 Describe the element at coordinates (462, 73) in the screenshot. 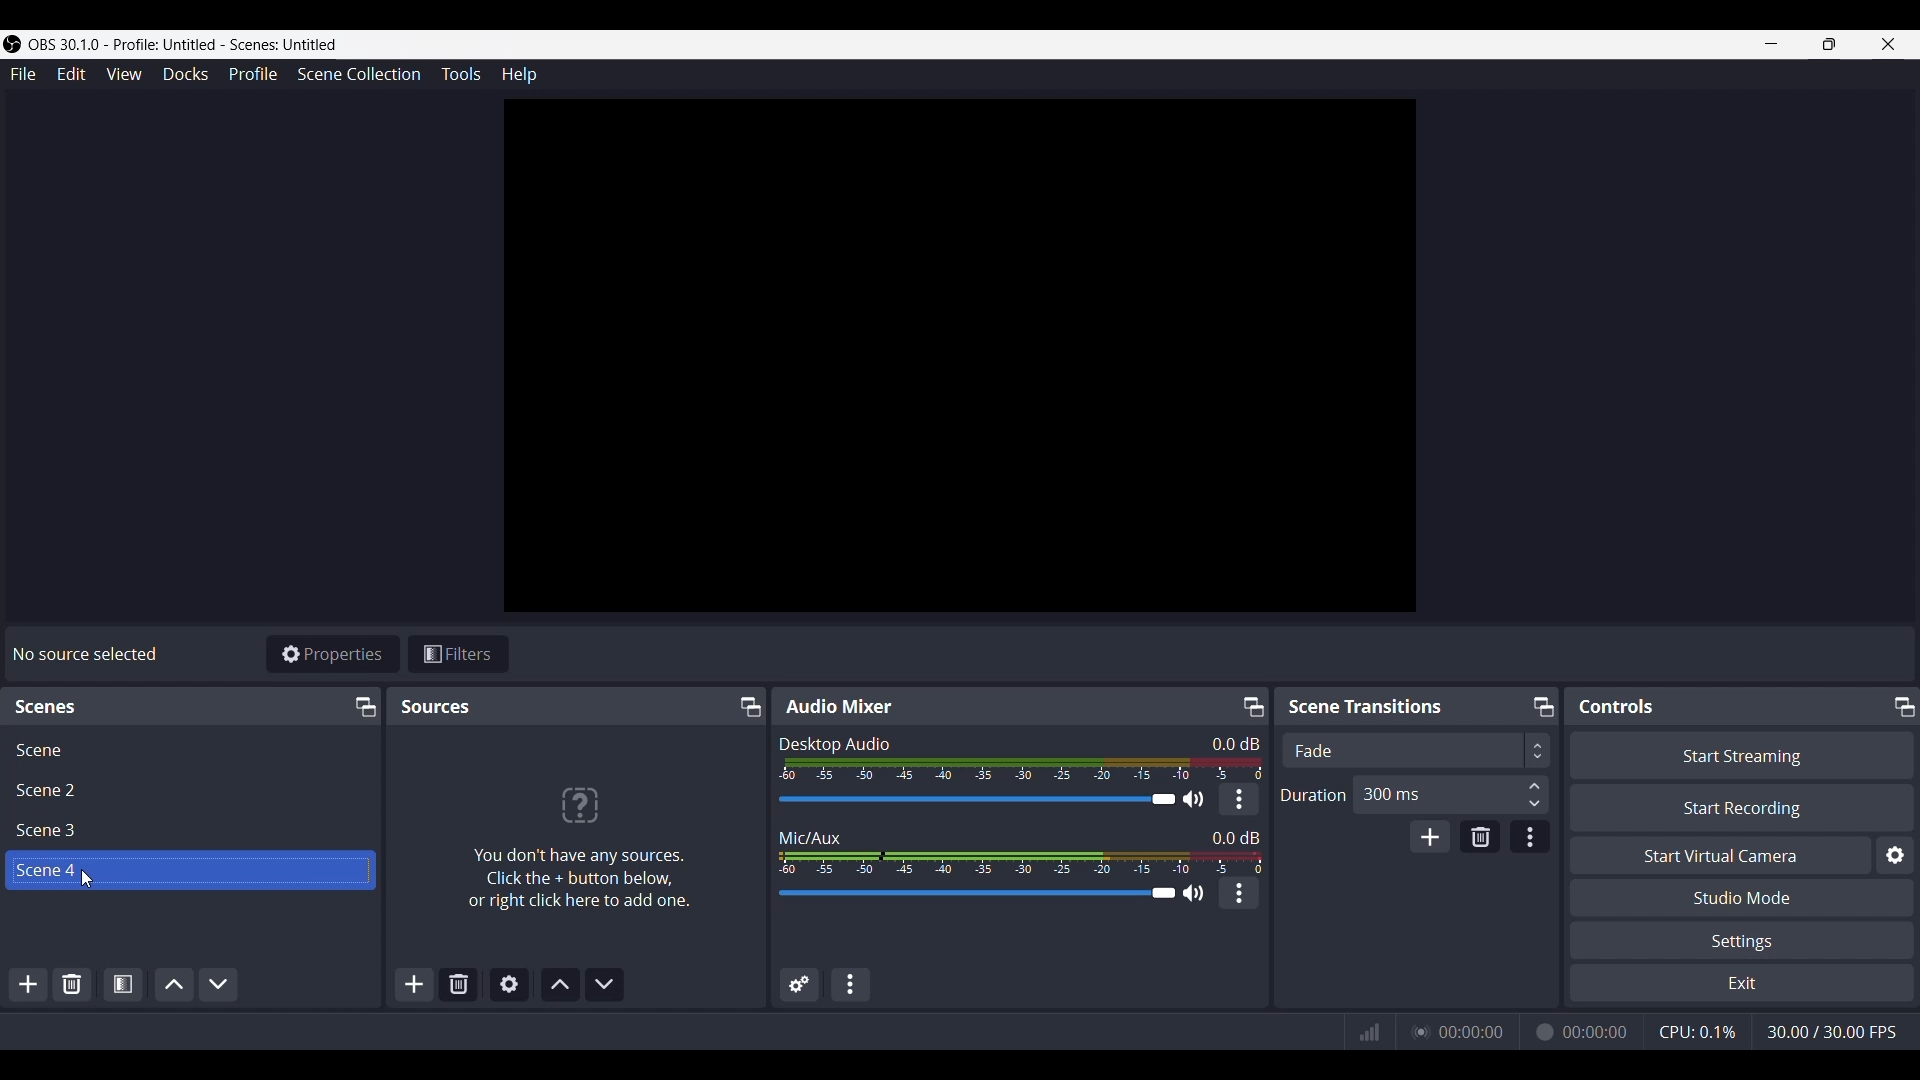

I see `Tools` at that location.